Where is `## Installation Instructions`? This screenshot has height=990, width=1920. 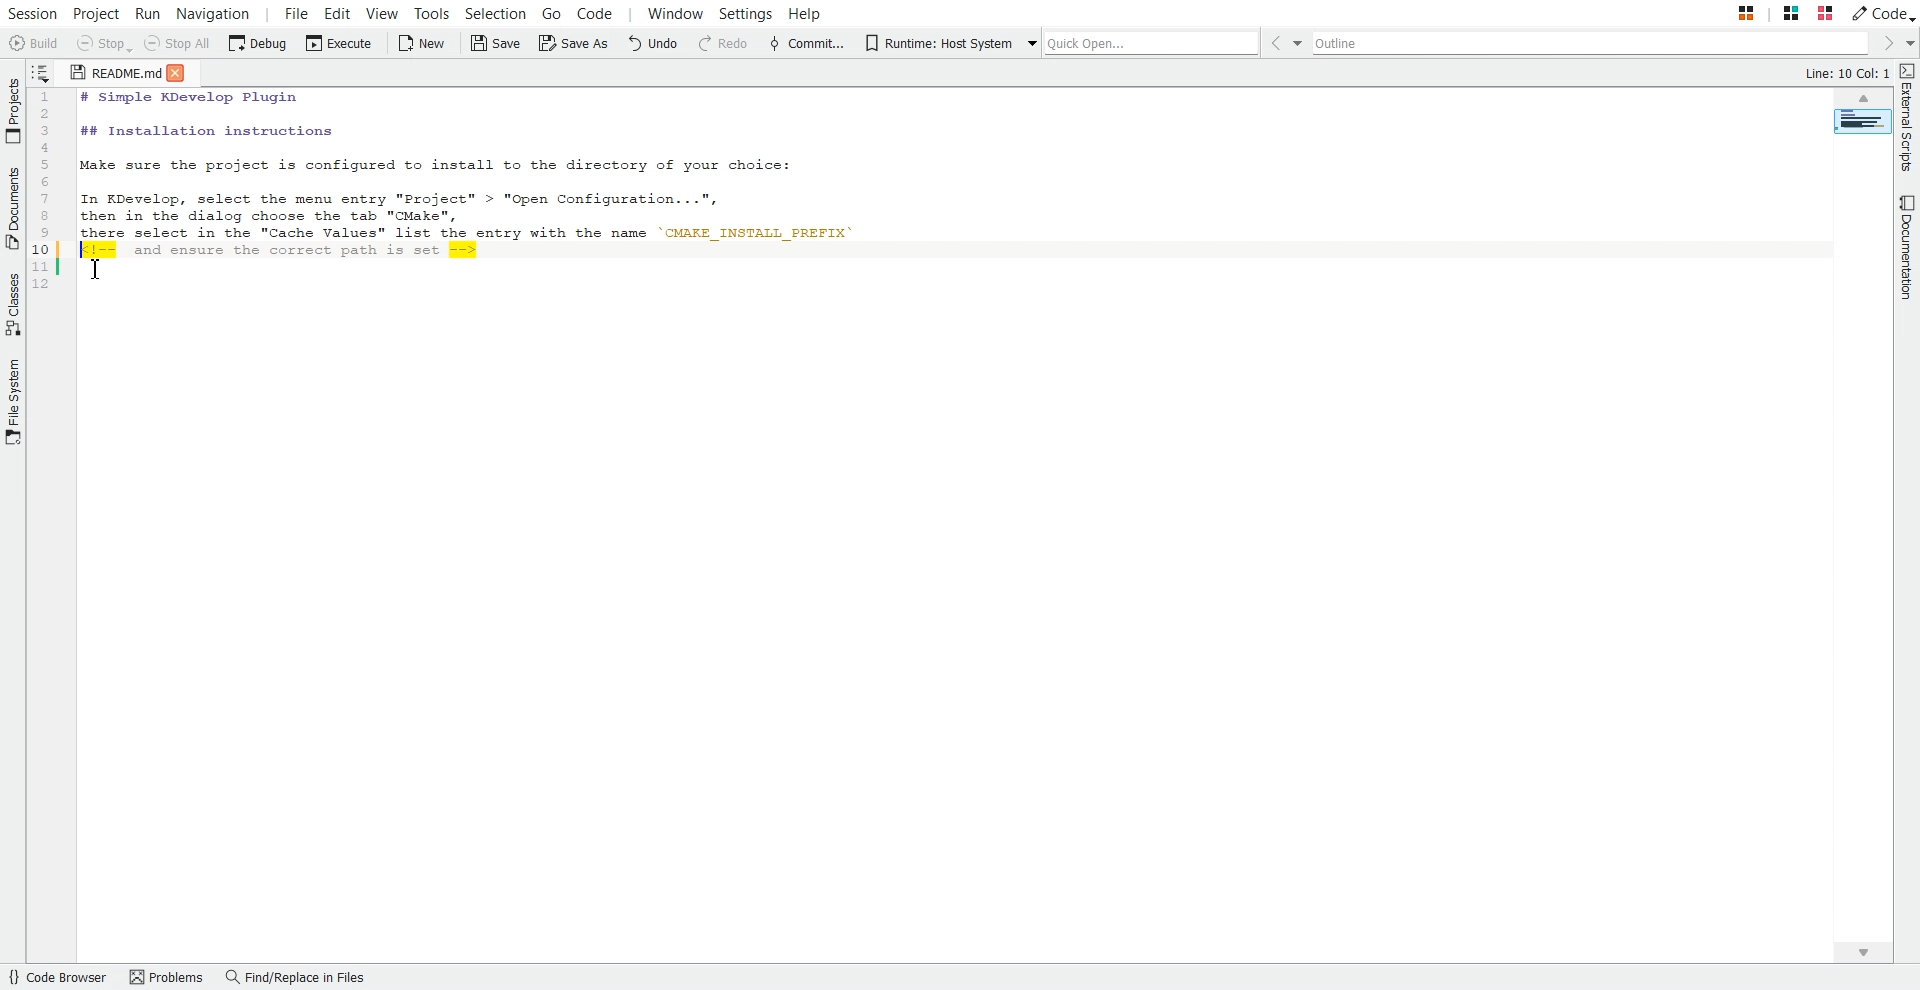 ## Installation Instructions is located at coordinates (204, 132).